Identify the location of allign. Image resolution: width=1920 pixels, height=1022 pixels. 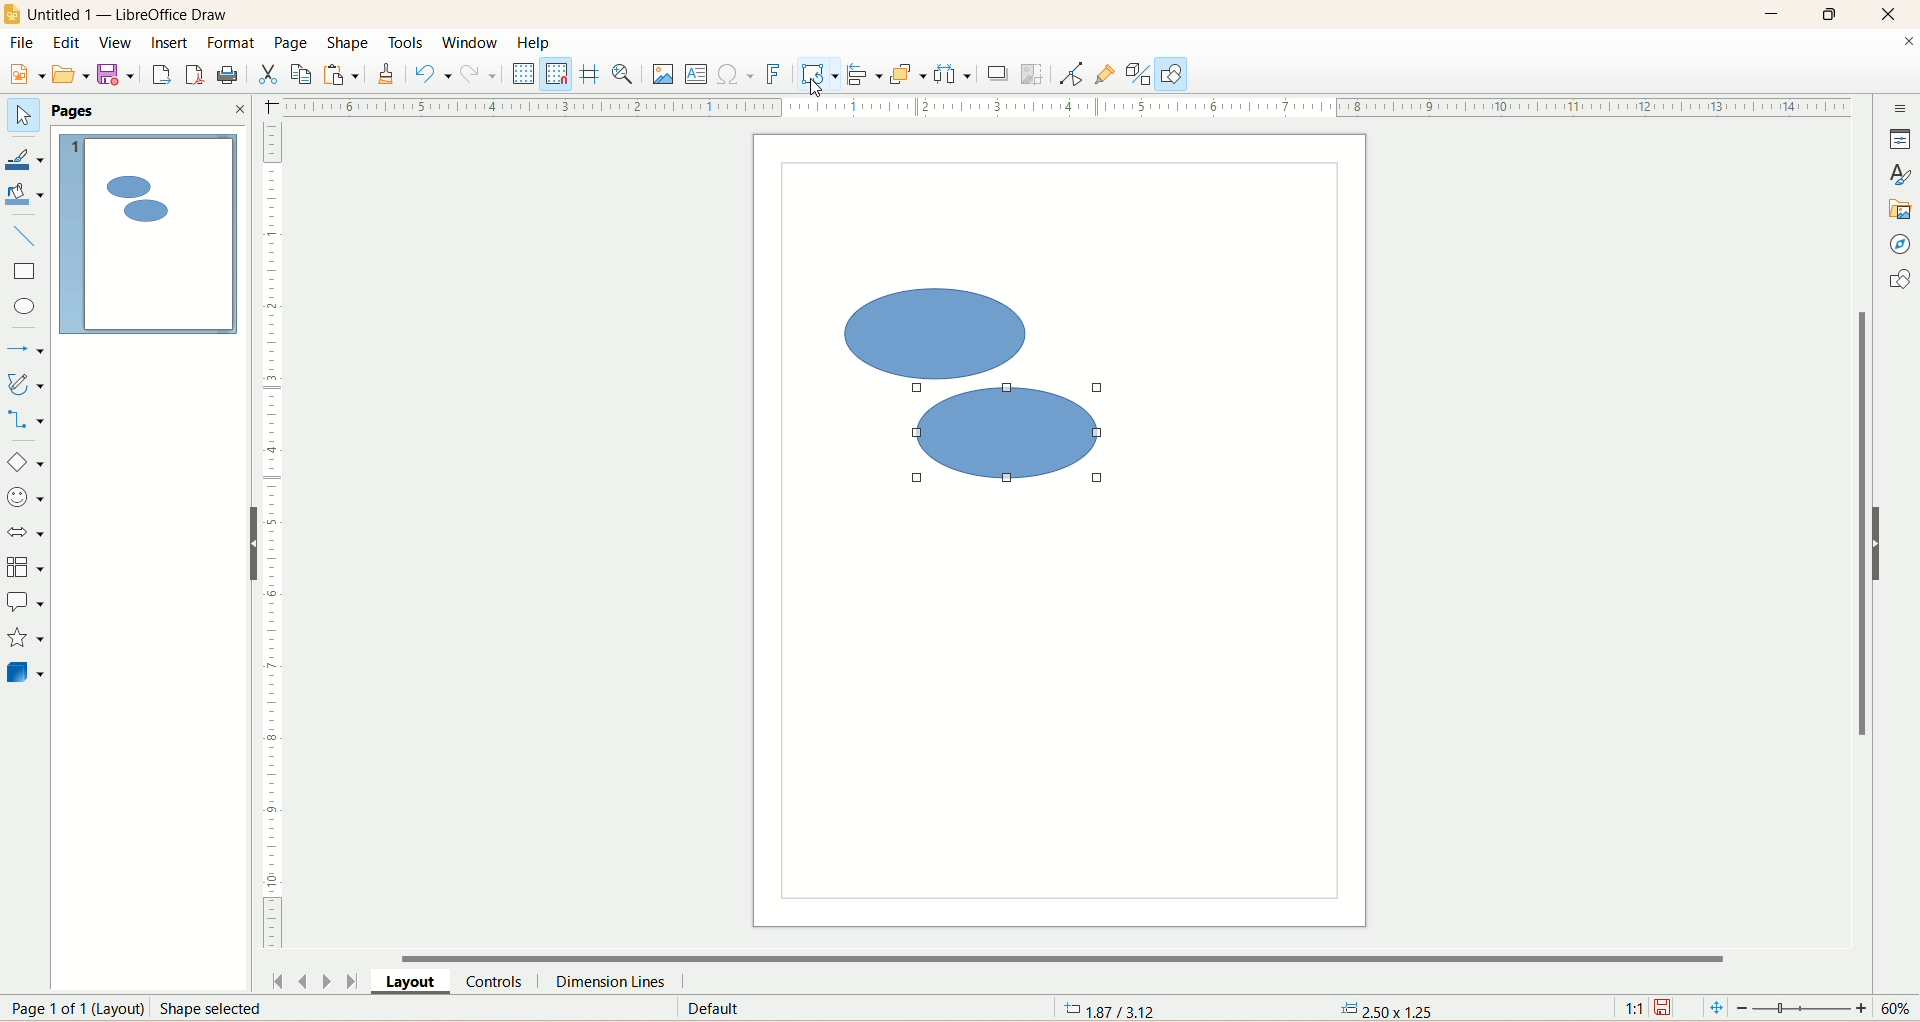
(862, 77).